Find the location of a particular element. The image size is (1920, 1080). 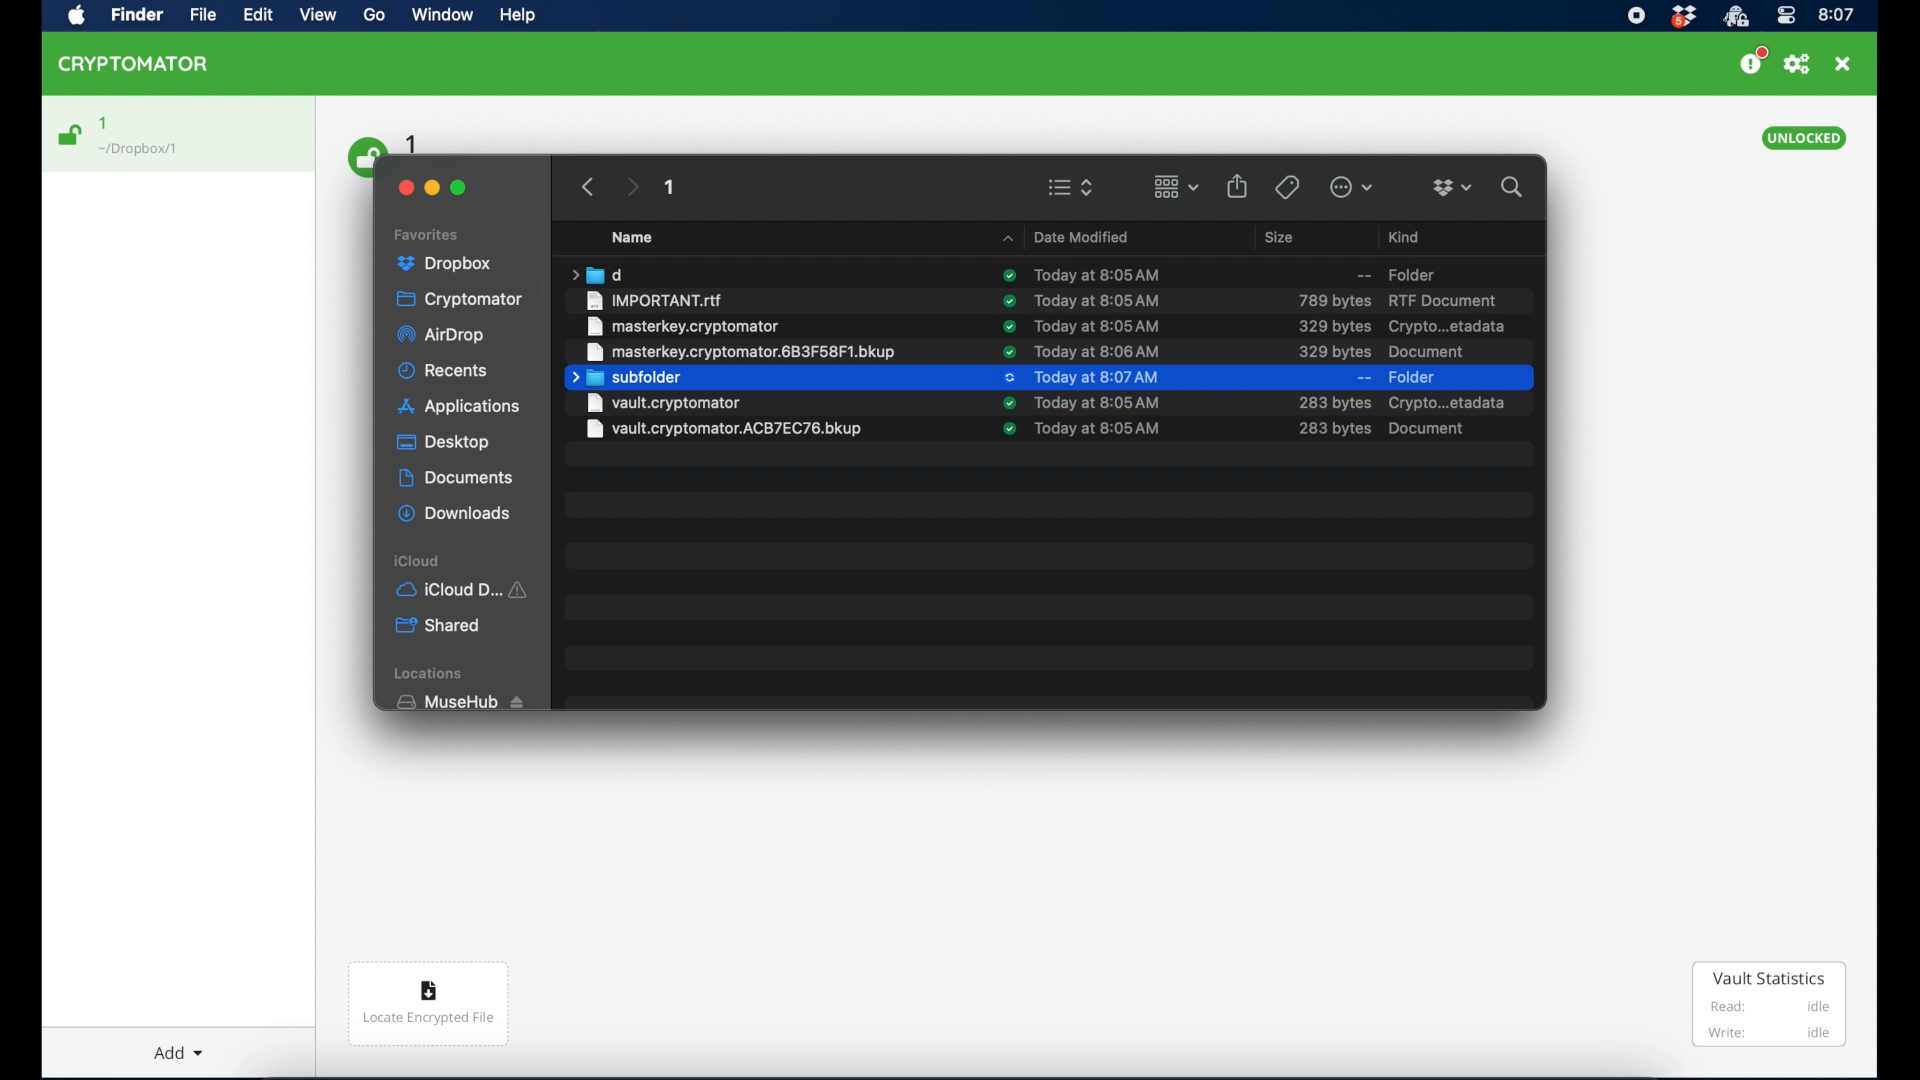

folder is located at coordinates (595, 274).